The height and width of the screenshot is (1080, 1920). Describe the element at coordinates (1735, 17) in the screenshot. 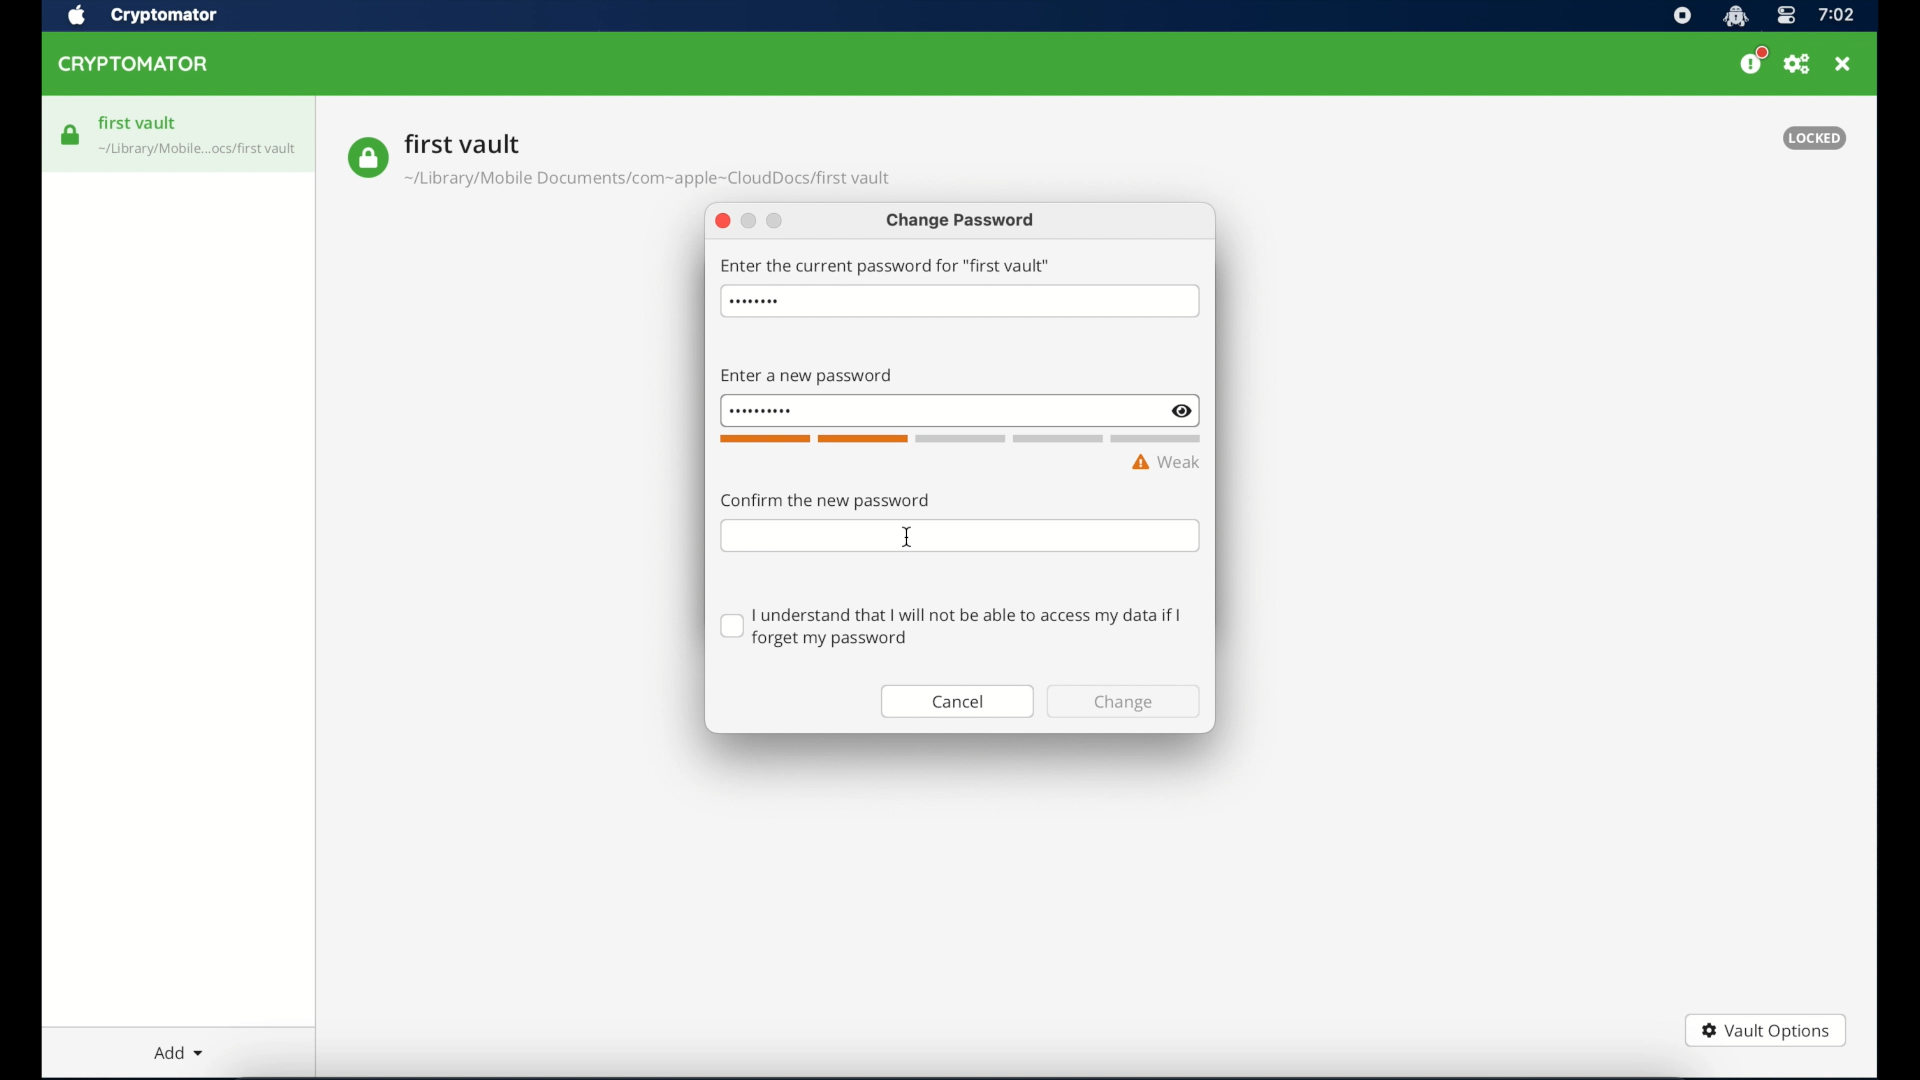

I see `cryptomator icon` at that location.